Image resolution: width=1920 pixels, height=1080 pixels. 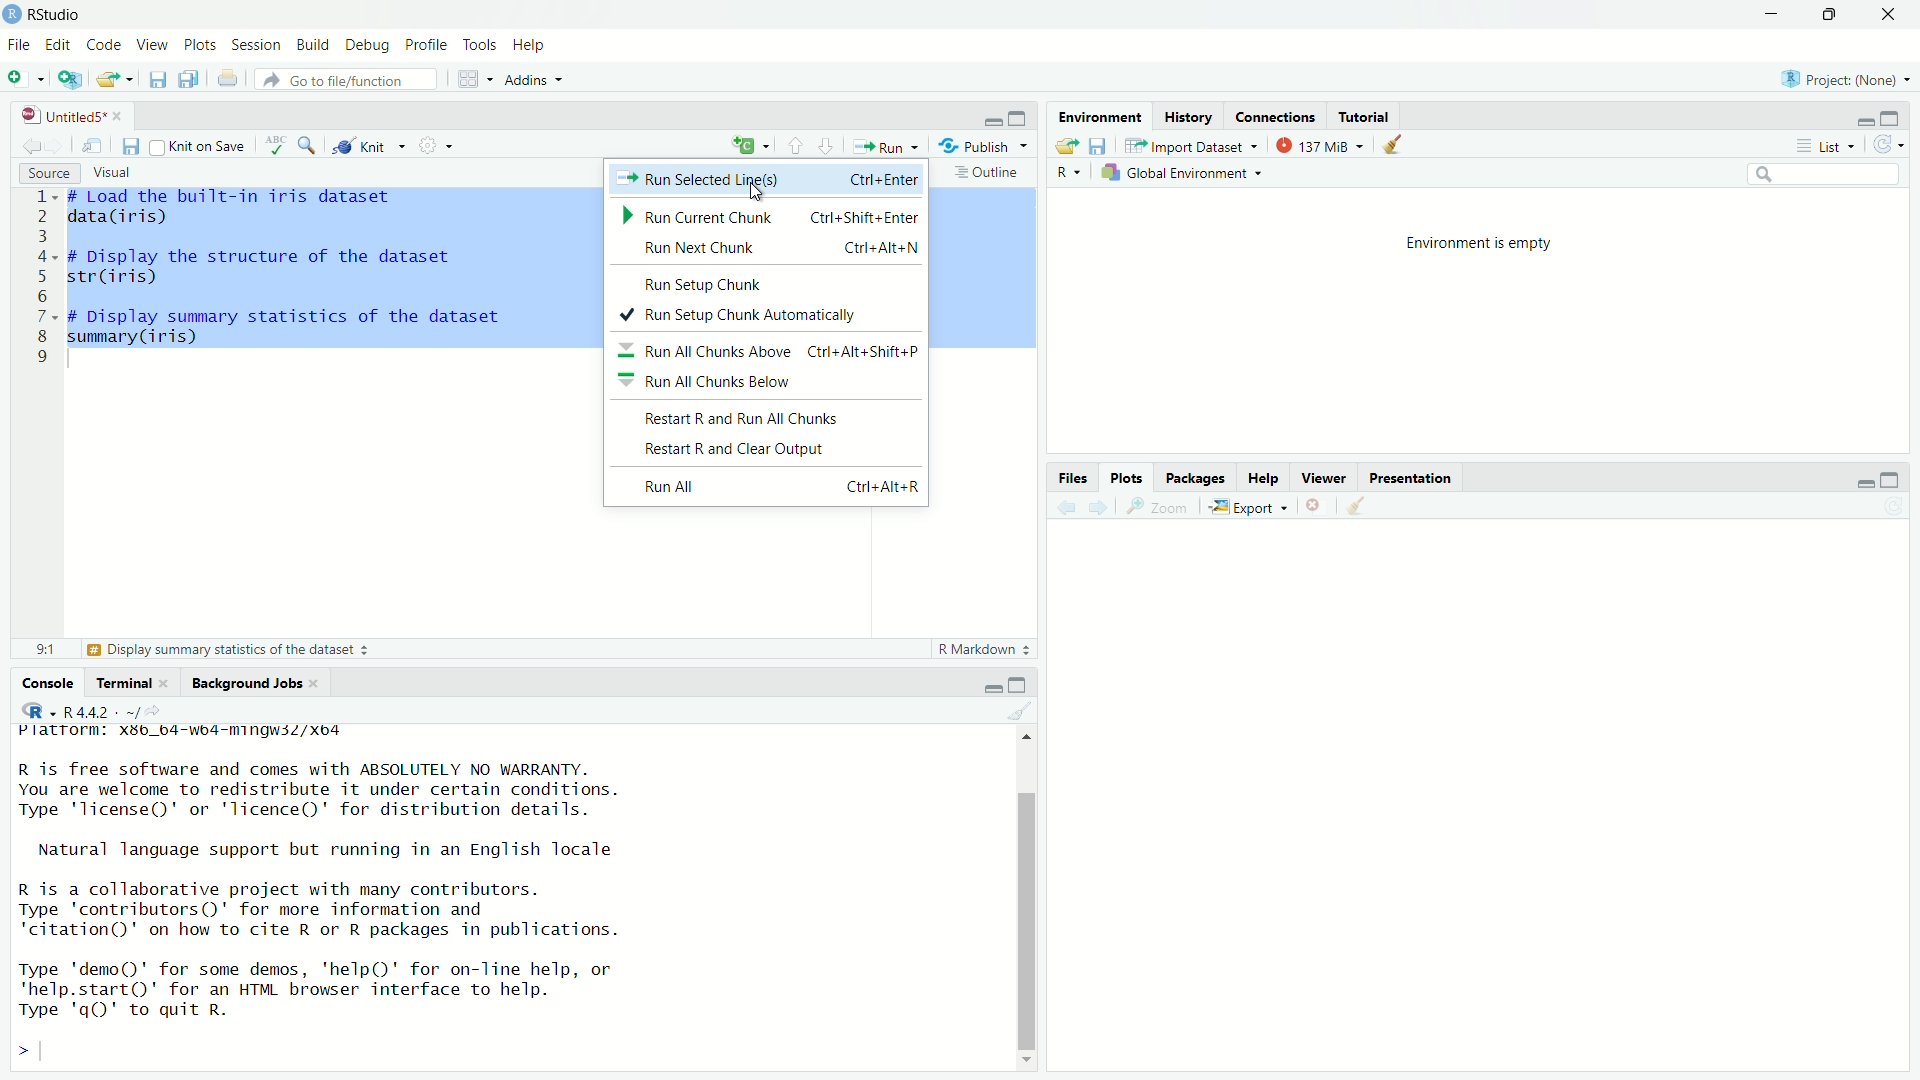 What do you see at coordinates (696, 286) in the screenshot?
I see `Run Setup Chunk` at bounding box center [696, 286].